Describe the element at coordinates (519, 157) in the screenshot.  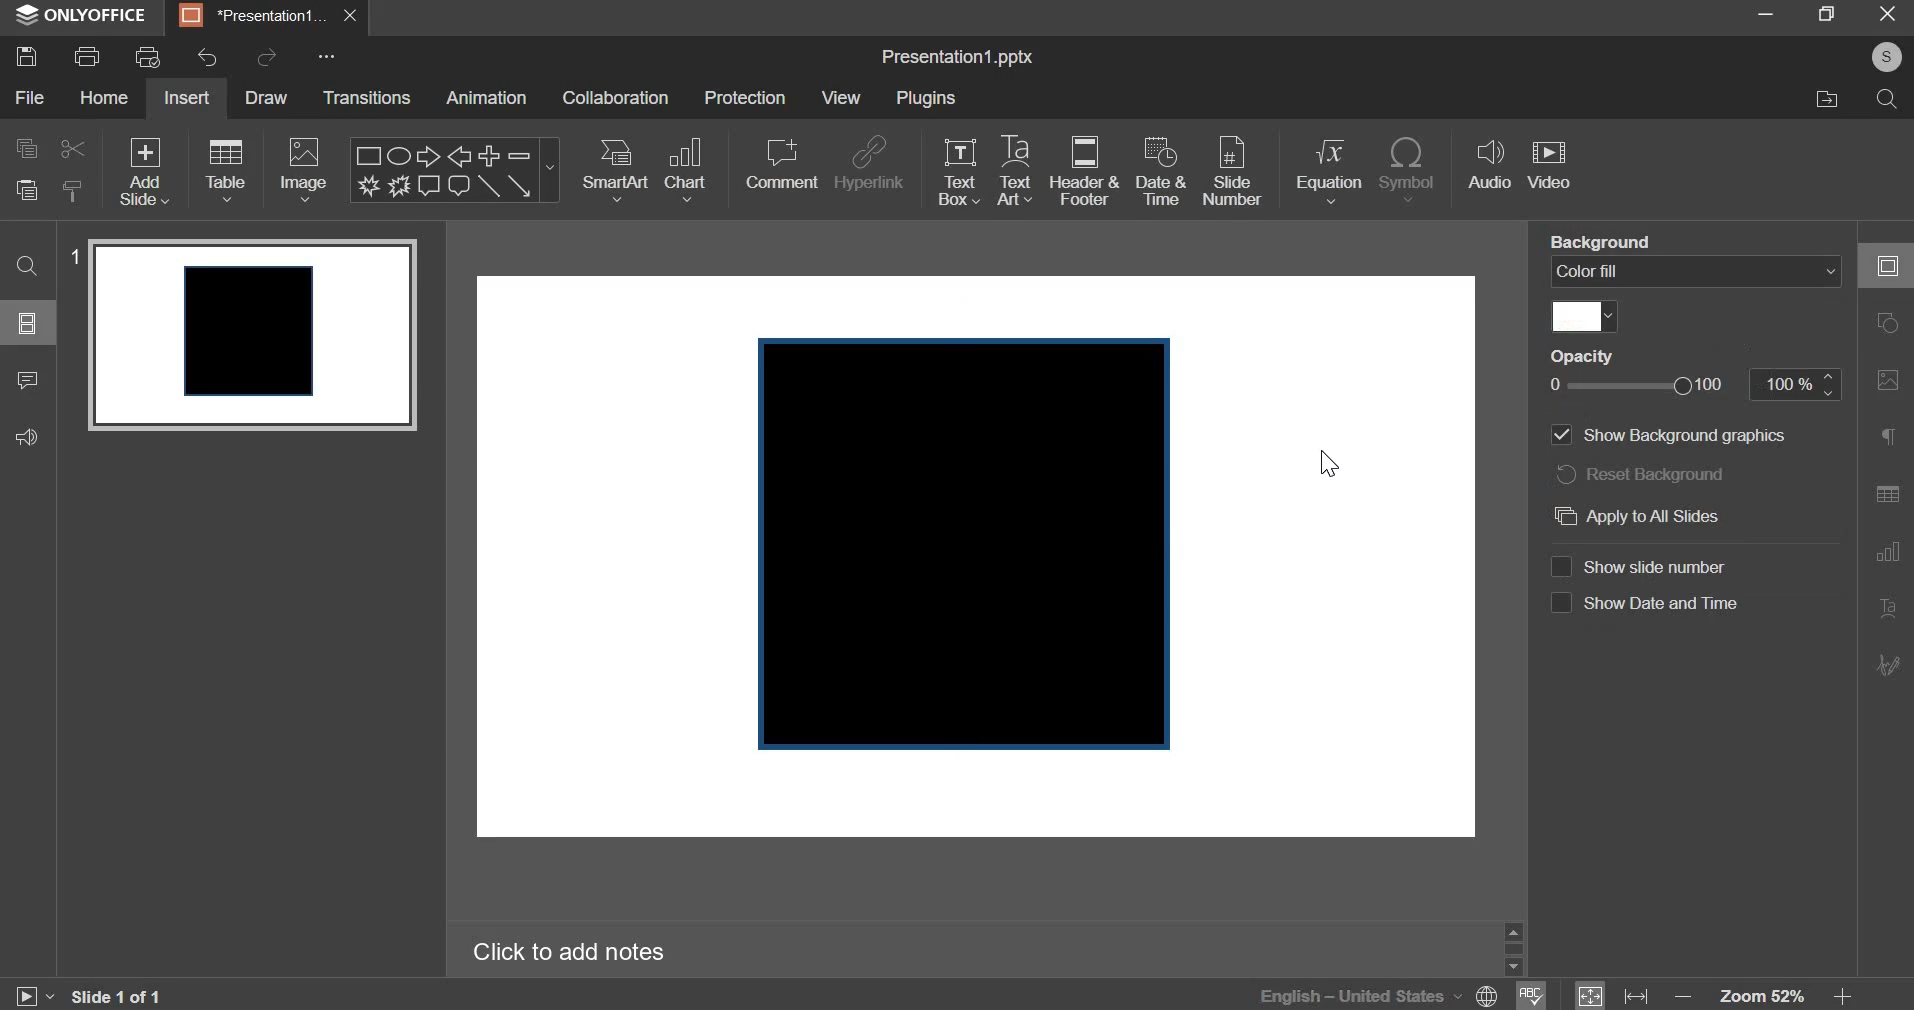
I see `Subtract Shape` at that location.